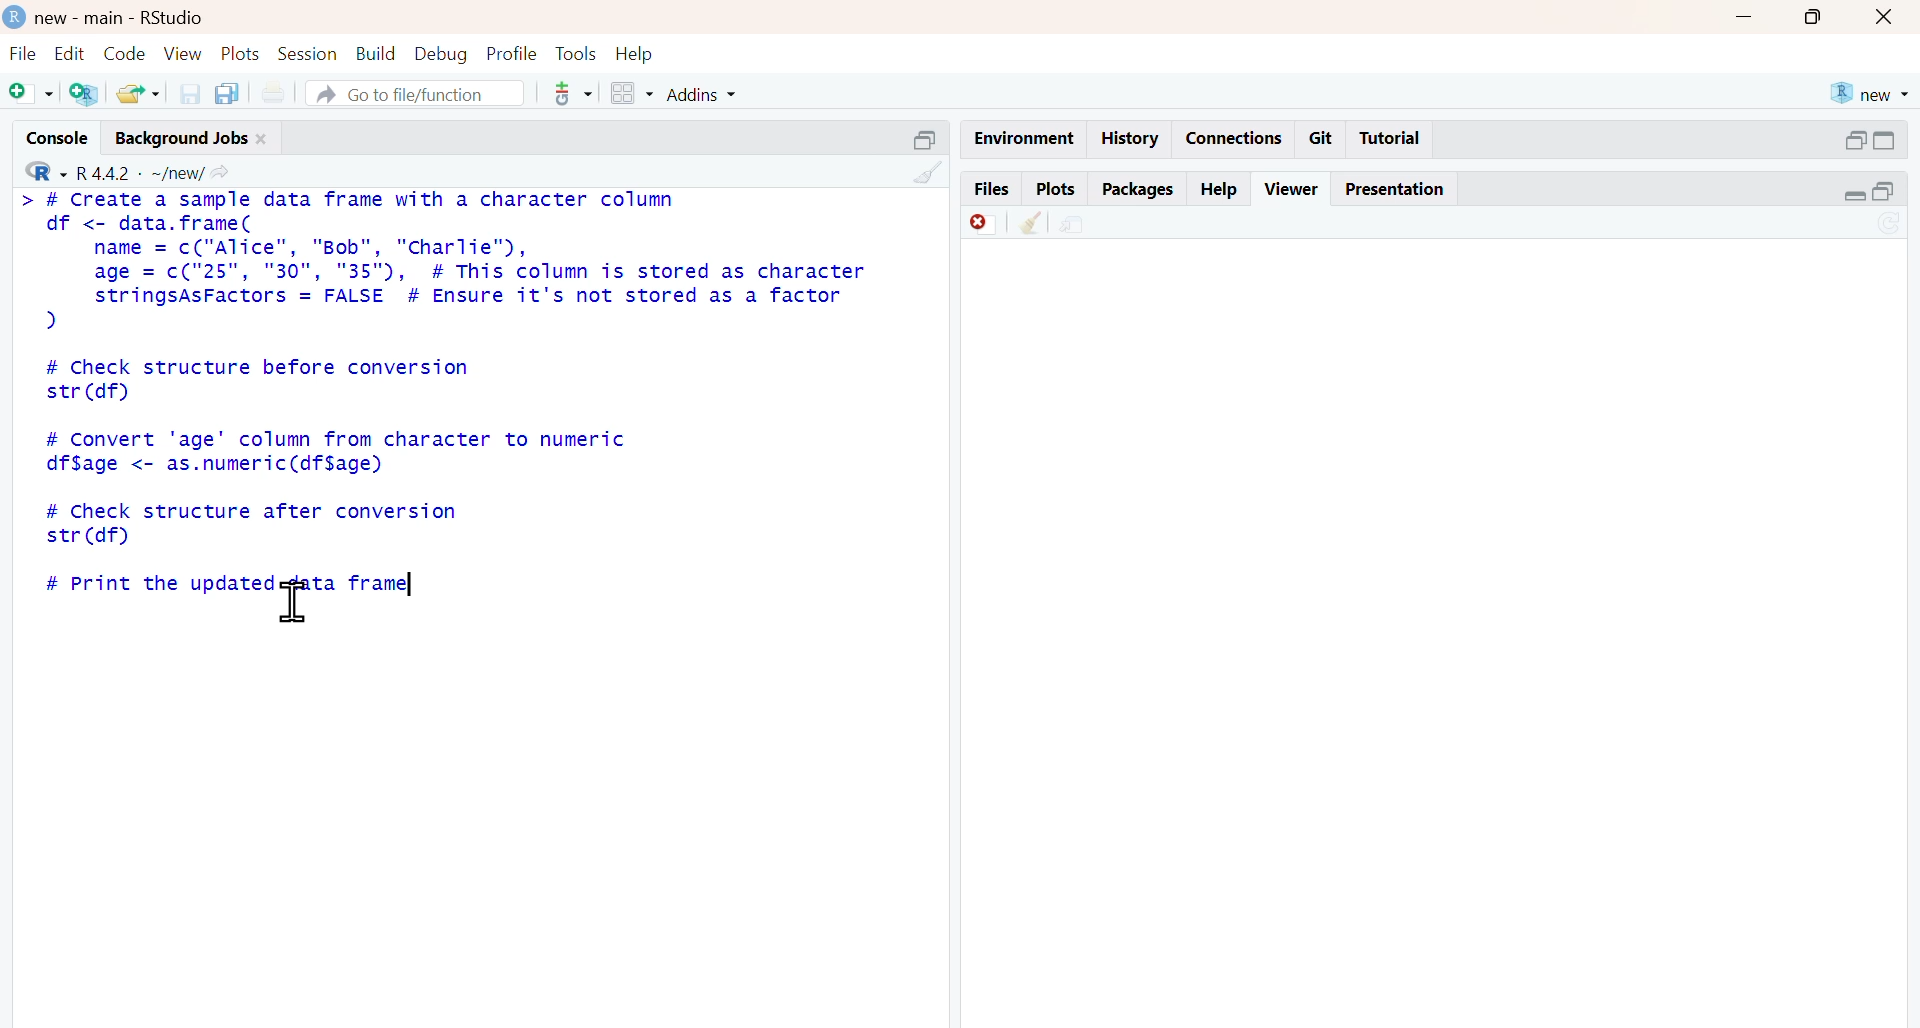 The height and width of the screenshot is (1028, 1920). What do you see at coordinates (1892, 225) in the screenshot?
I see `sync` at bounding box center [1892, 225].